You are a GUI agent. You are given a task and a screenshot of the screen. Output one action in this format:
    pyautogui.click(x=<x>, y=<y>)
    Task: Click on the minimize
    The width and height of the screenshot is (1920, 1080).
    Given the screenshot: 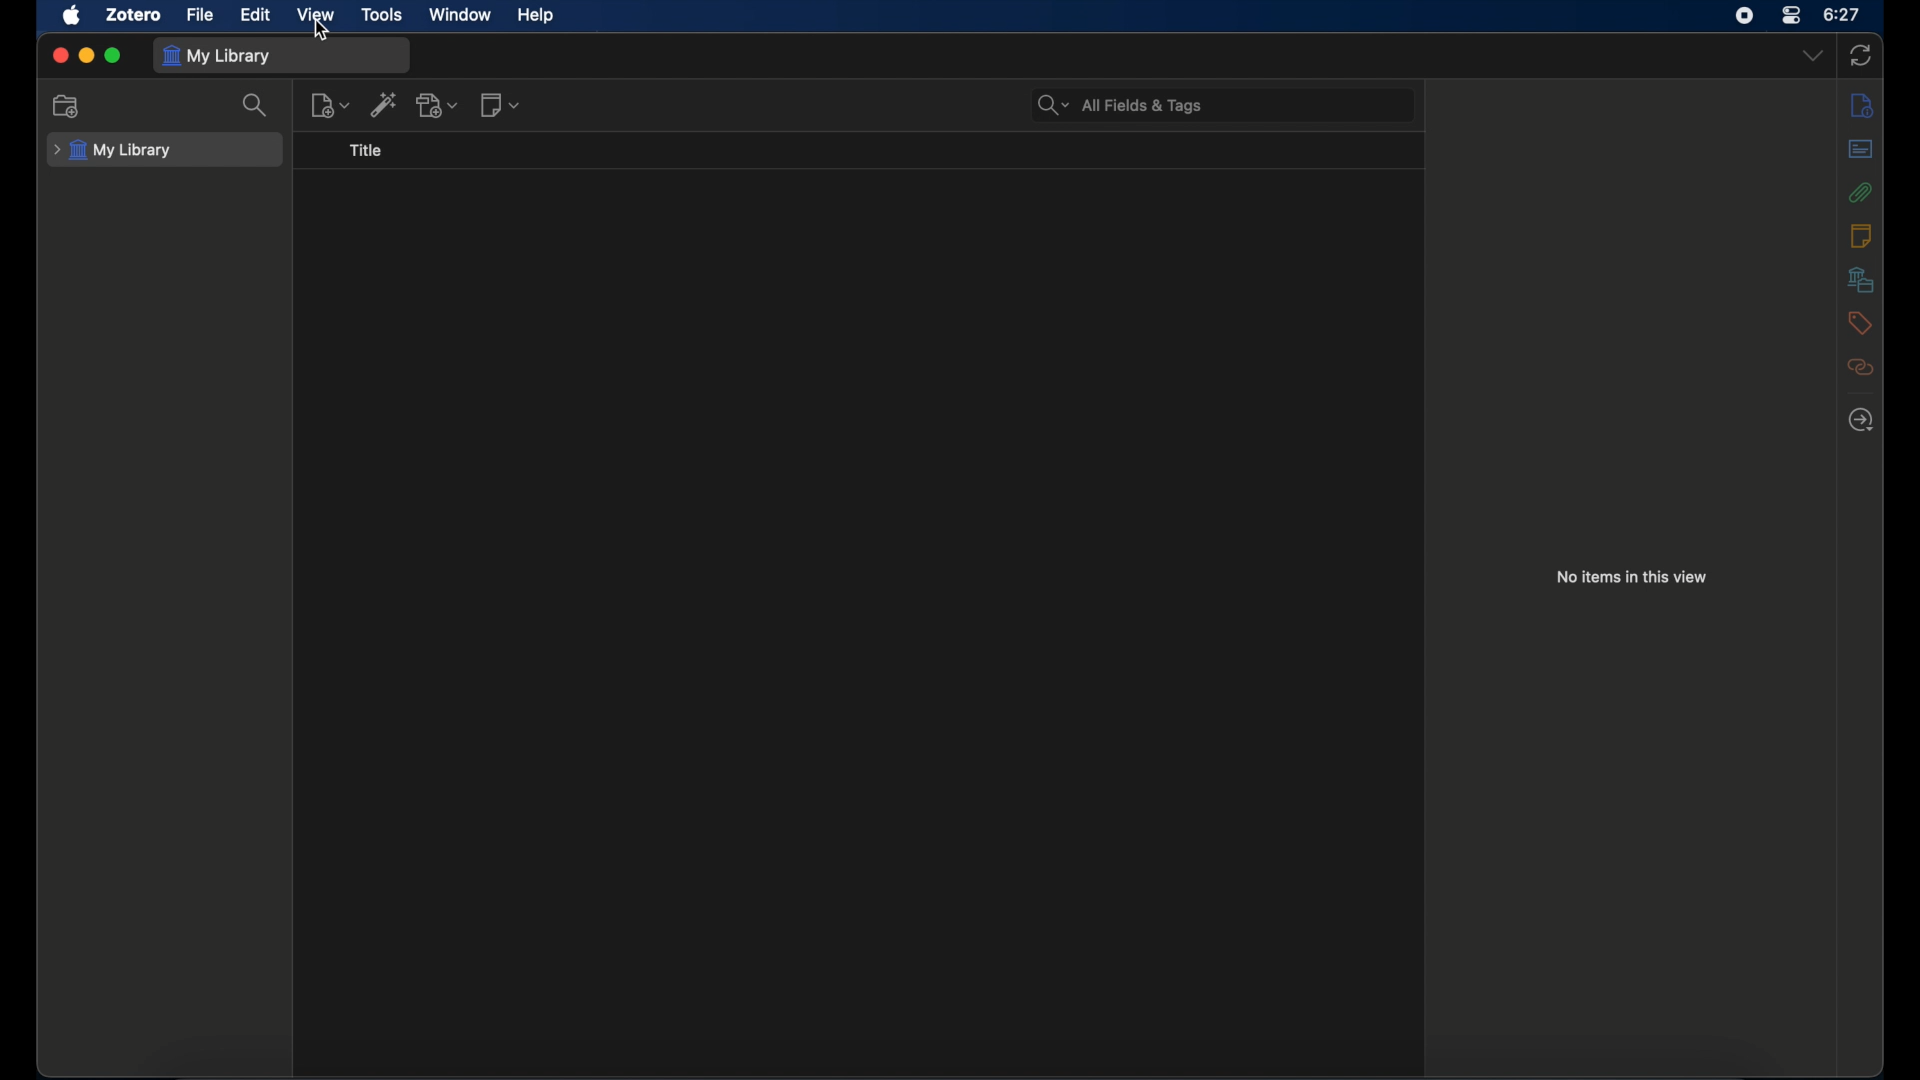 What is the action you would take?
    pyautogui.click(x=88, y=56)
    